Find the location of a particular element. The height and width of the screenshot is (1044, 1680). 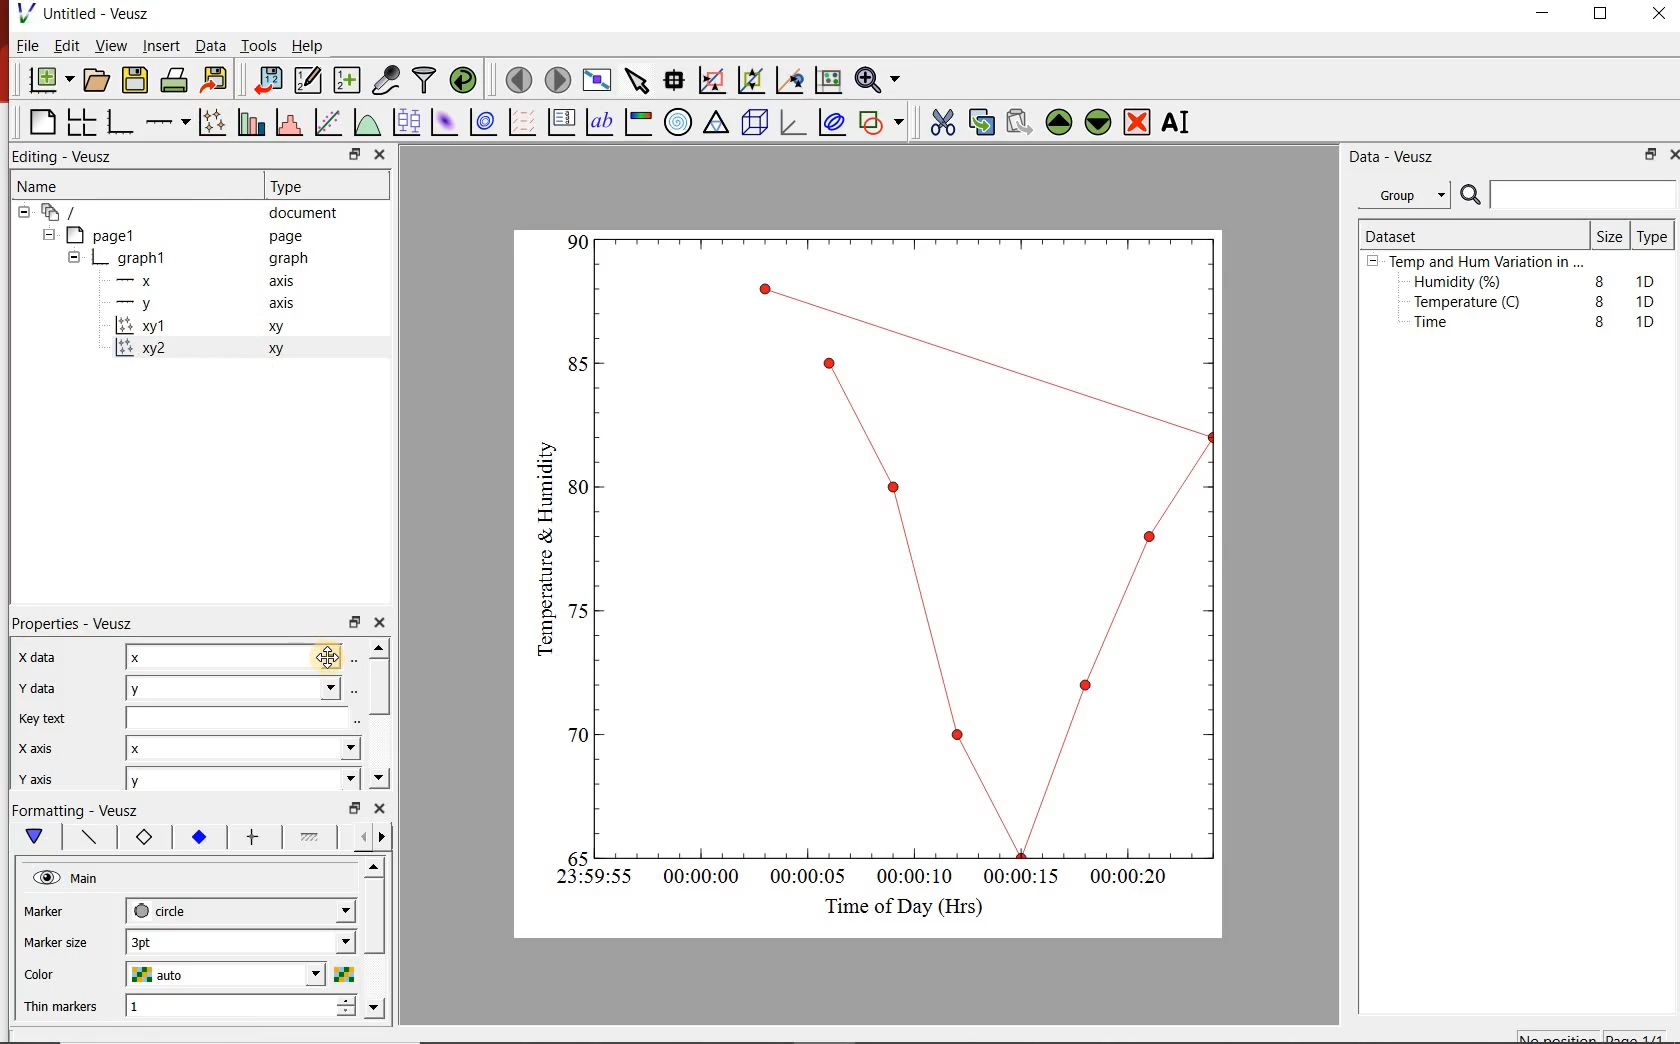

Main is located at coordinates (99, 881).